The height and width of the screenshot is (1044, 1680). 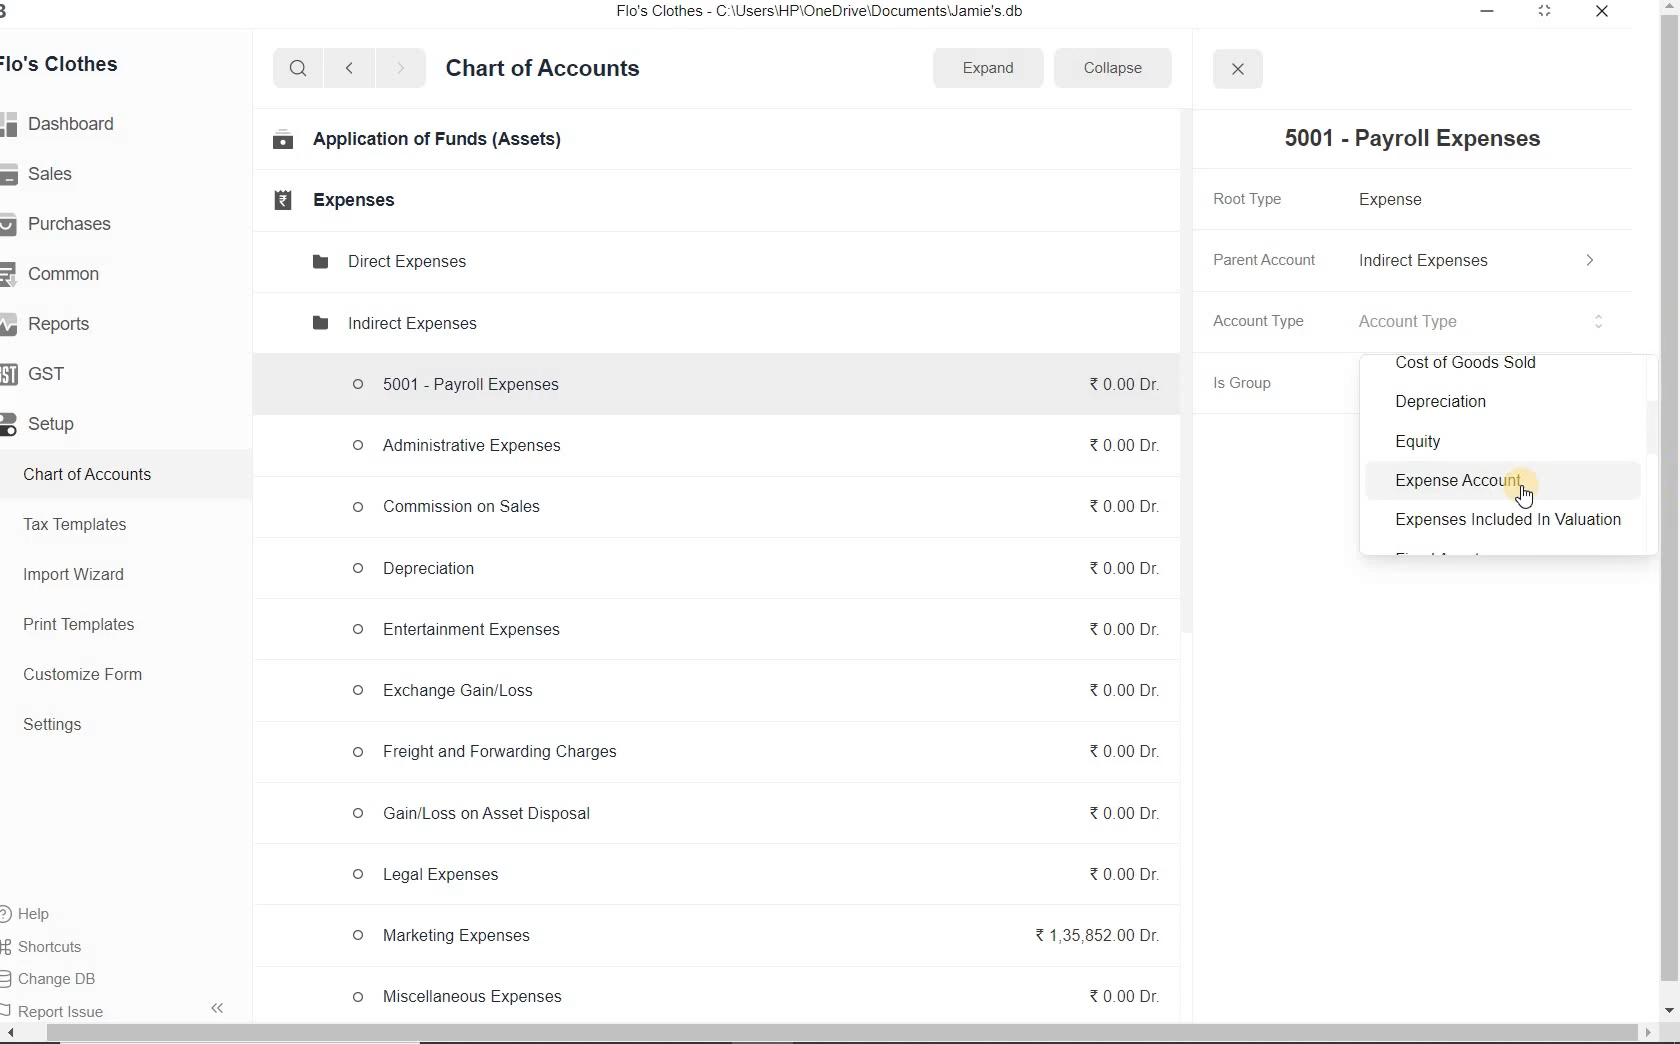 I want to click on vertical scrollbar, so click(x=1670, y=498).